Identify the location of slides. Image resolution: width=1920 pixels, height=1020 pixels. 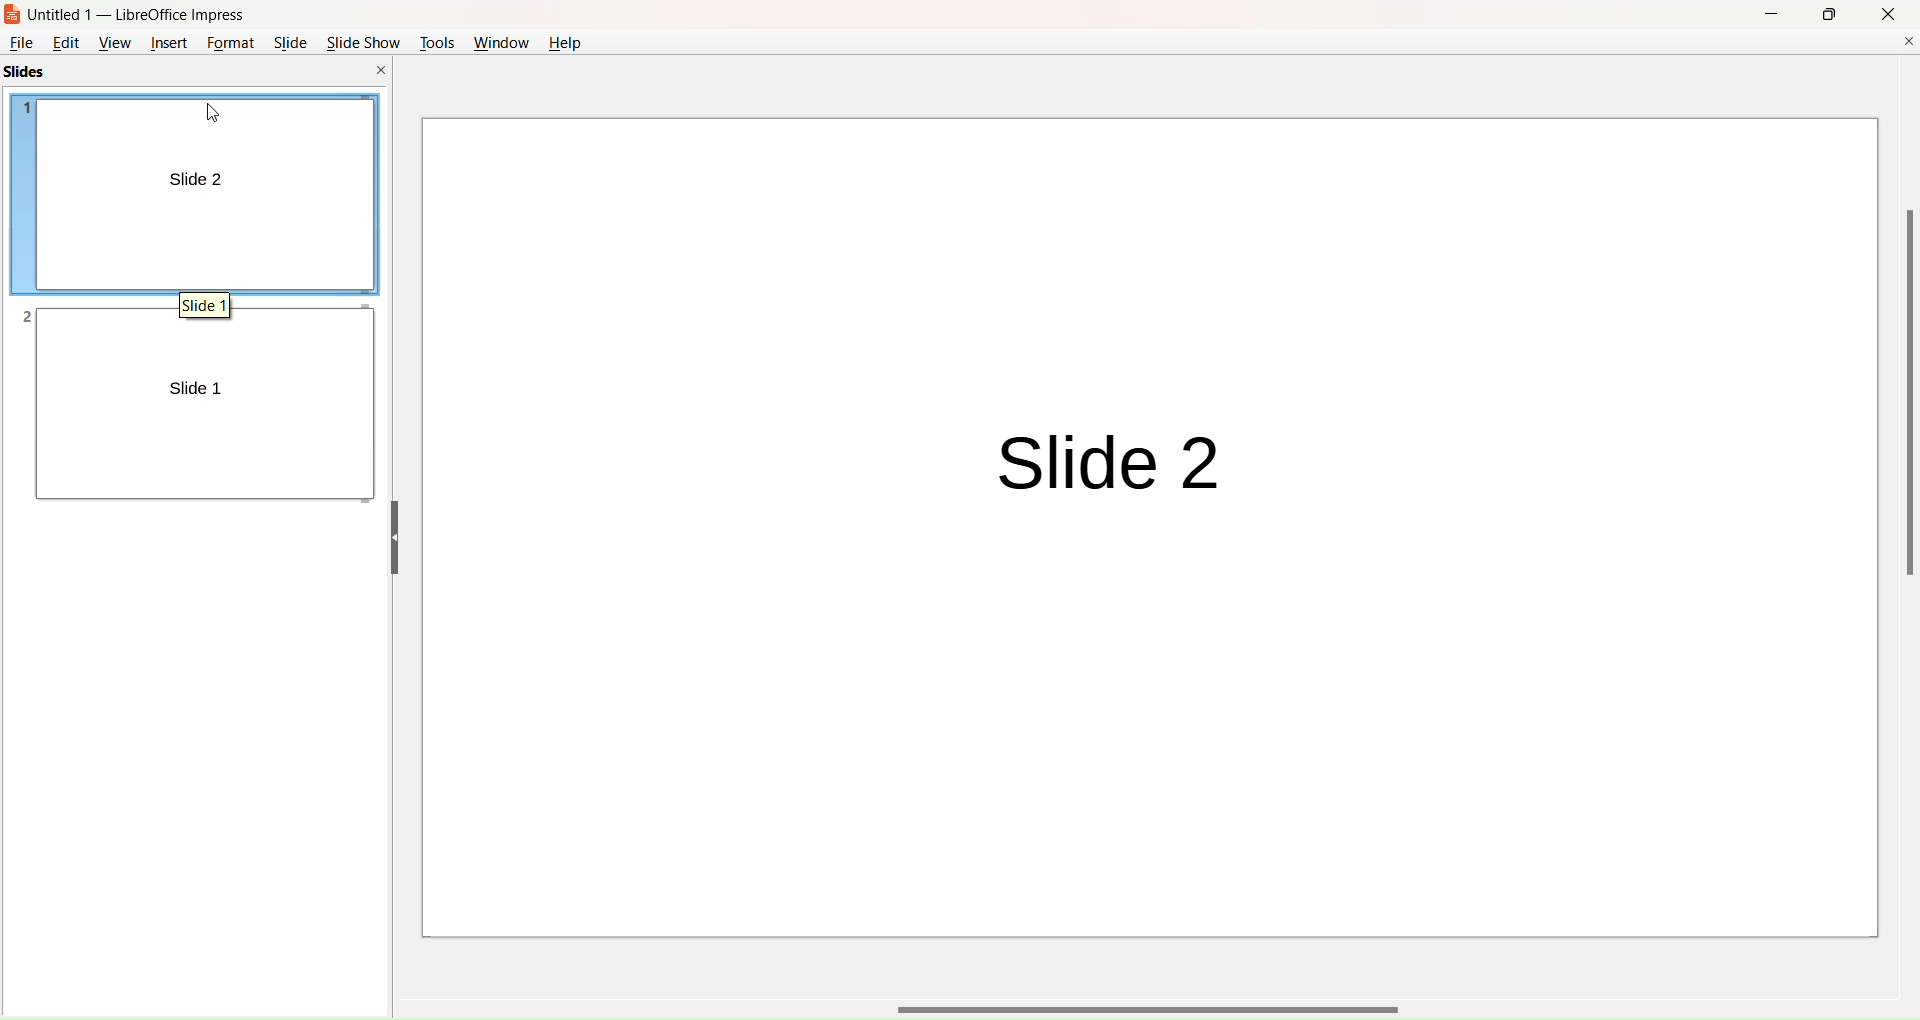
(37, 70).